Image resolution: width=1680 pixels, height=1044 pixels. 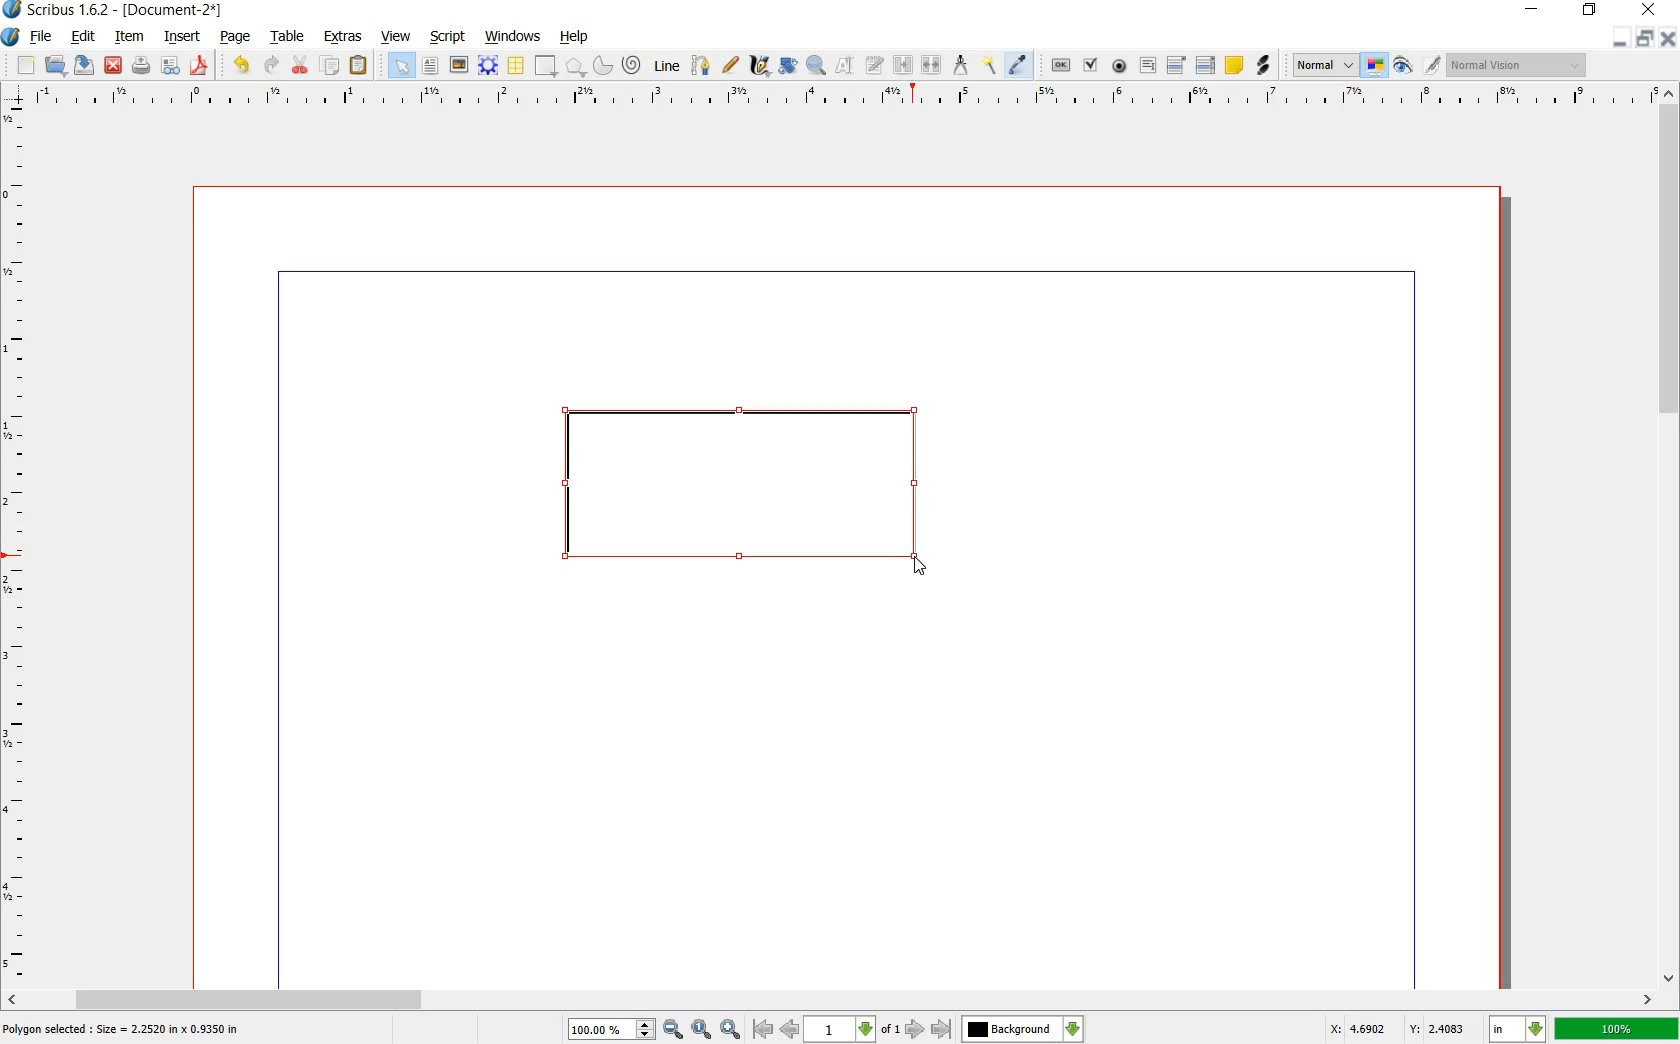 I want to click on RULER, so click(x=17, y=544).